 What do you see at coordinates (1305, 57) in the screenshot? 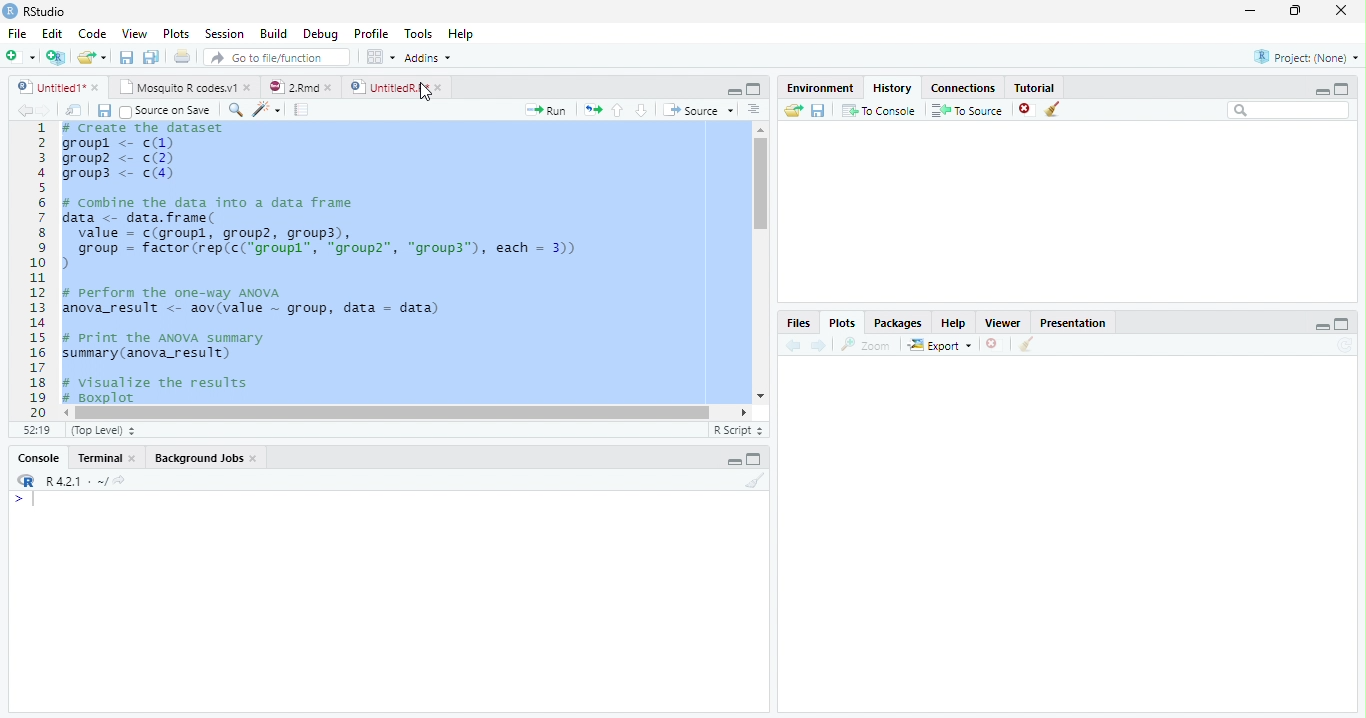
I see `Project (None)` at bounding box center [1305, 57].